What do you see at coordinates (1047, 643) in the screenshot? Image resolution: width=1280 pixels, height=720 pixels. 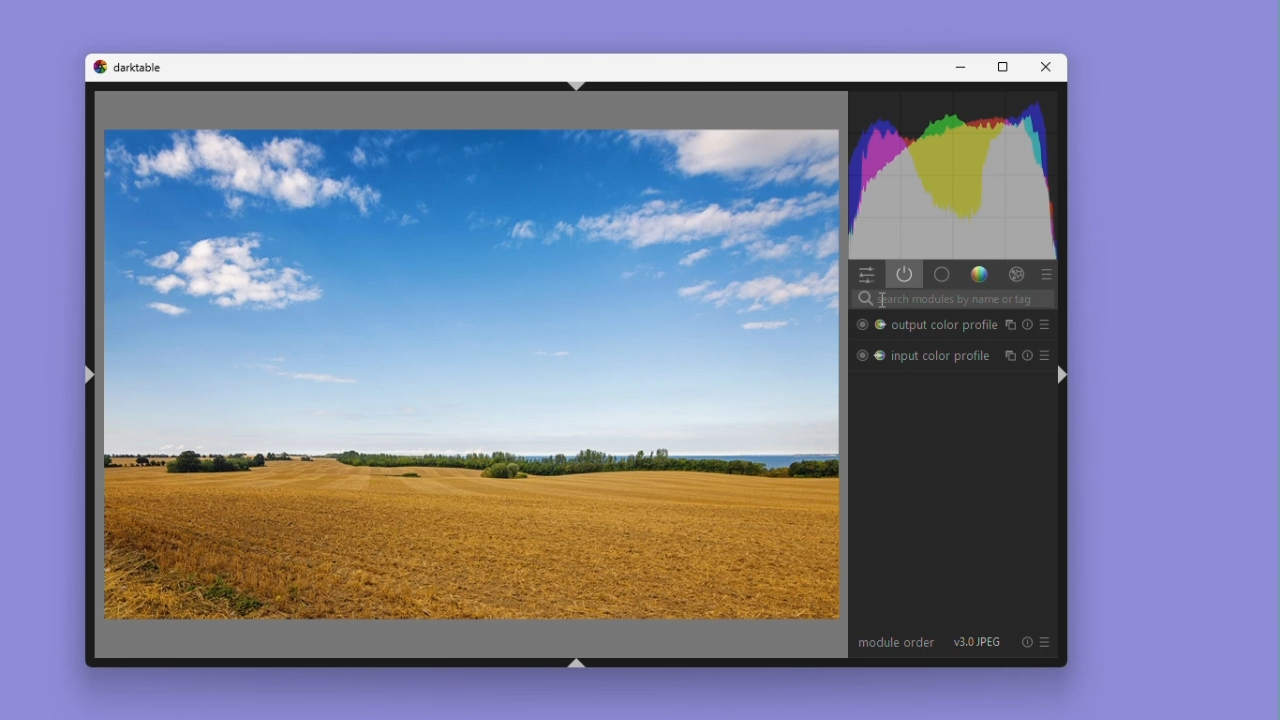 I see `preset` at bounding box center [1047, 643].